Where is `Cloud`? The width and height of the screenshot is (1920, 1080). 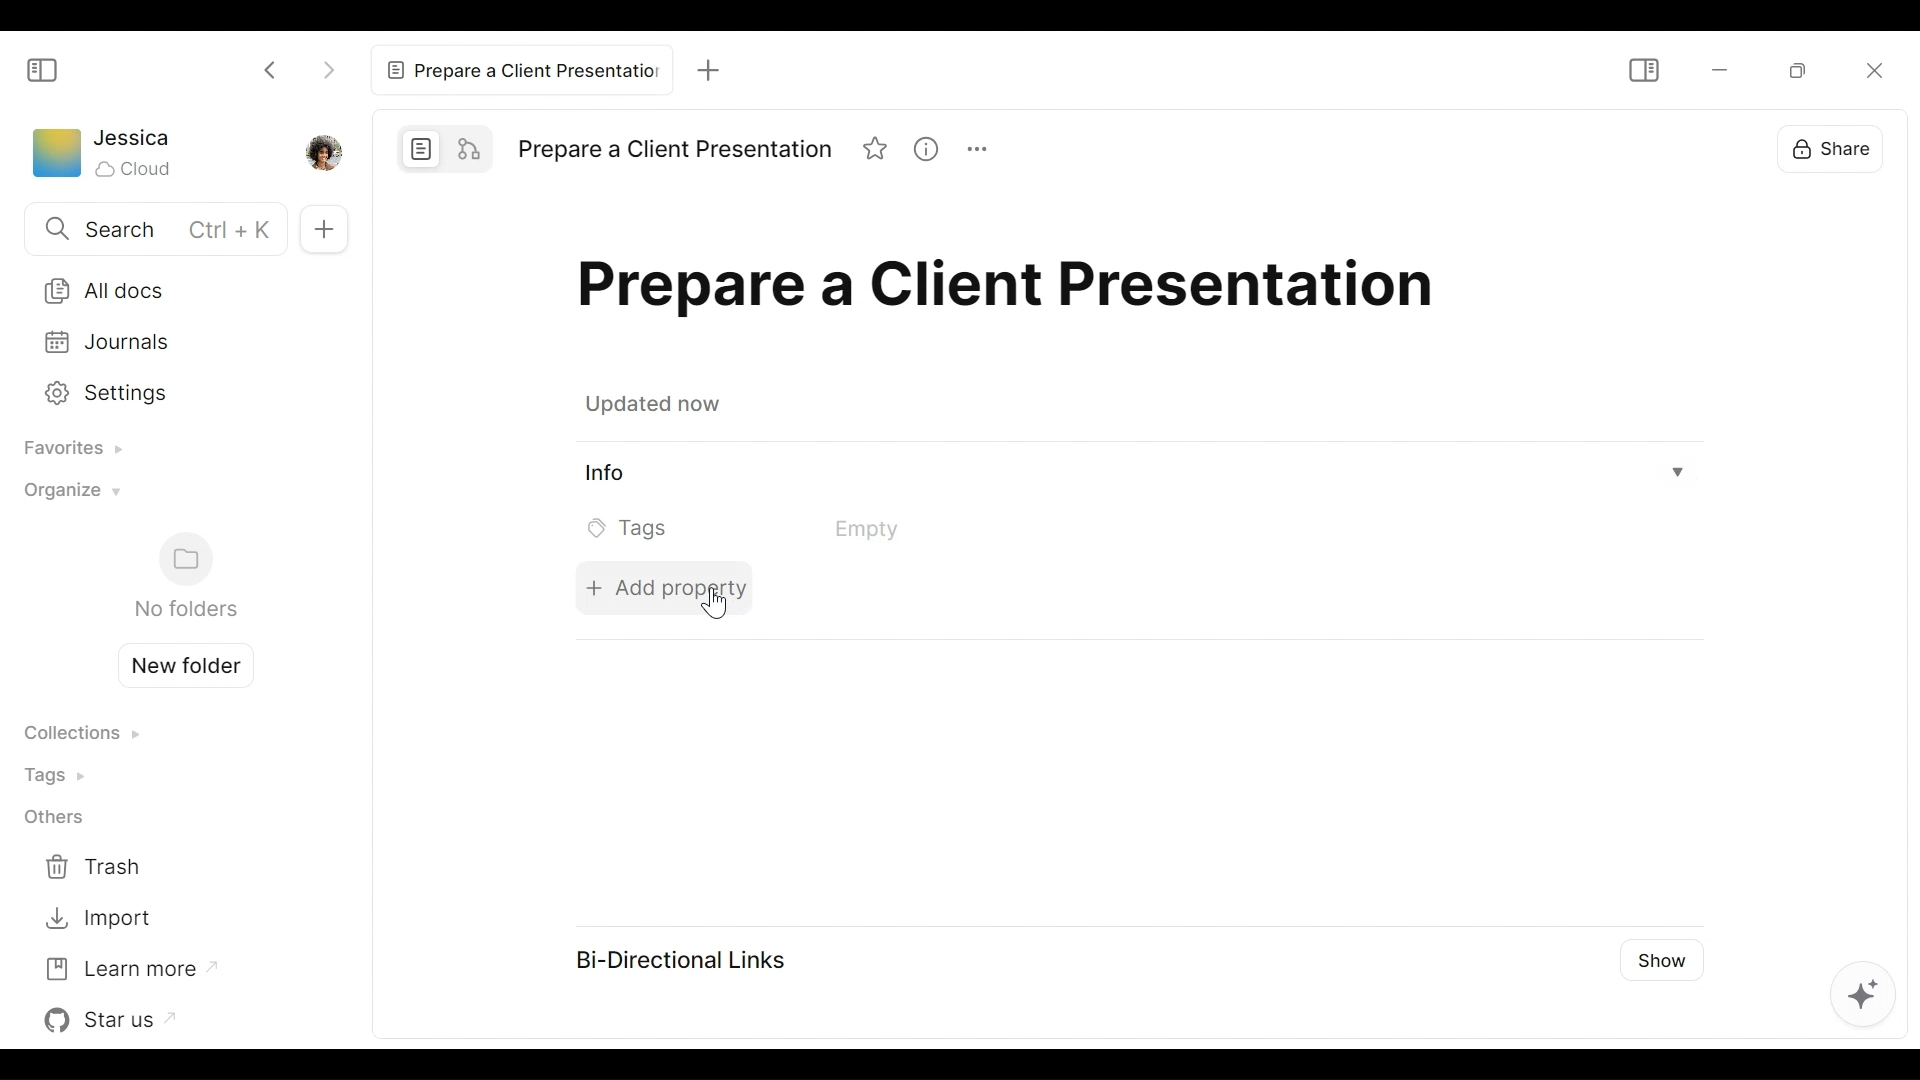
Cloud is located at coordinates (136, 169).